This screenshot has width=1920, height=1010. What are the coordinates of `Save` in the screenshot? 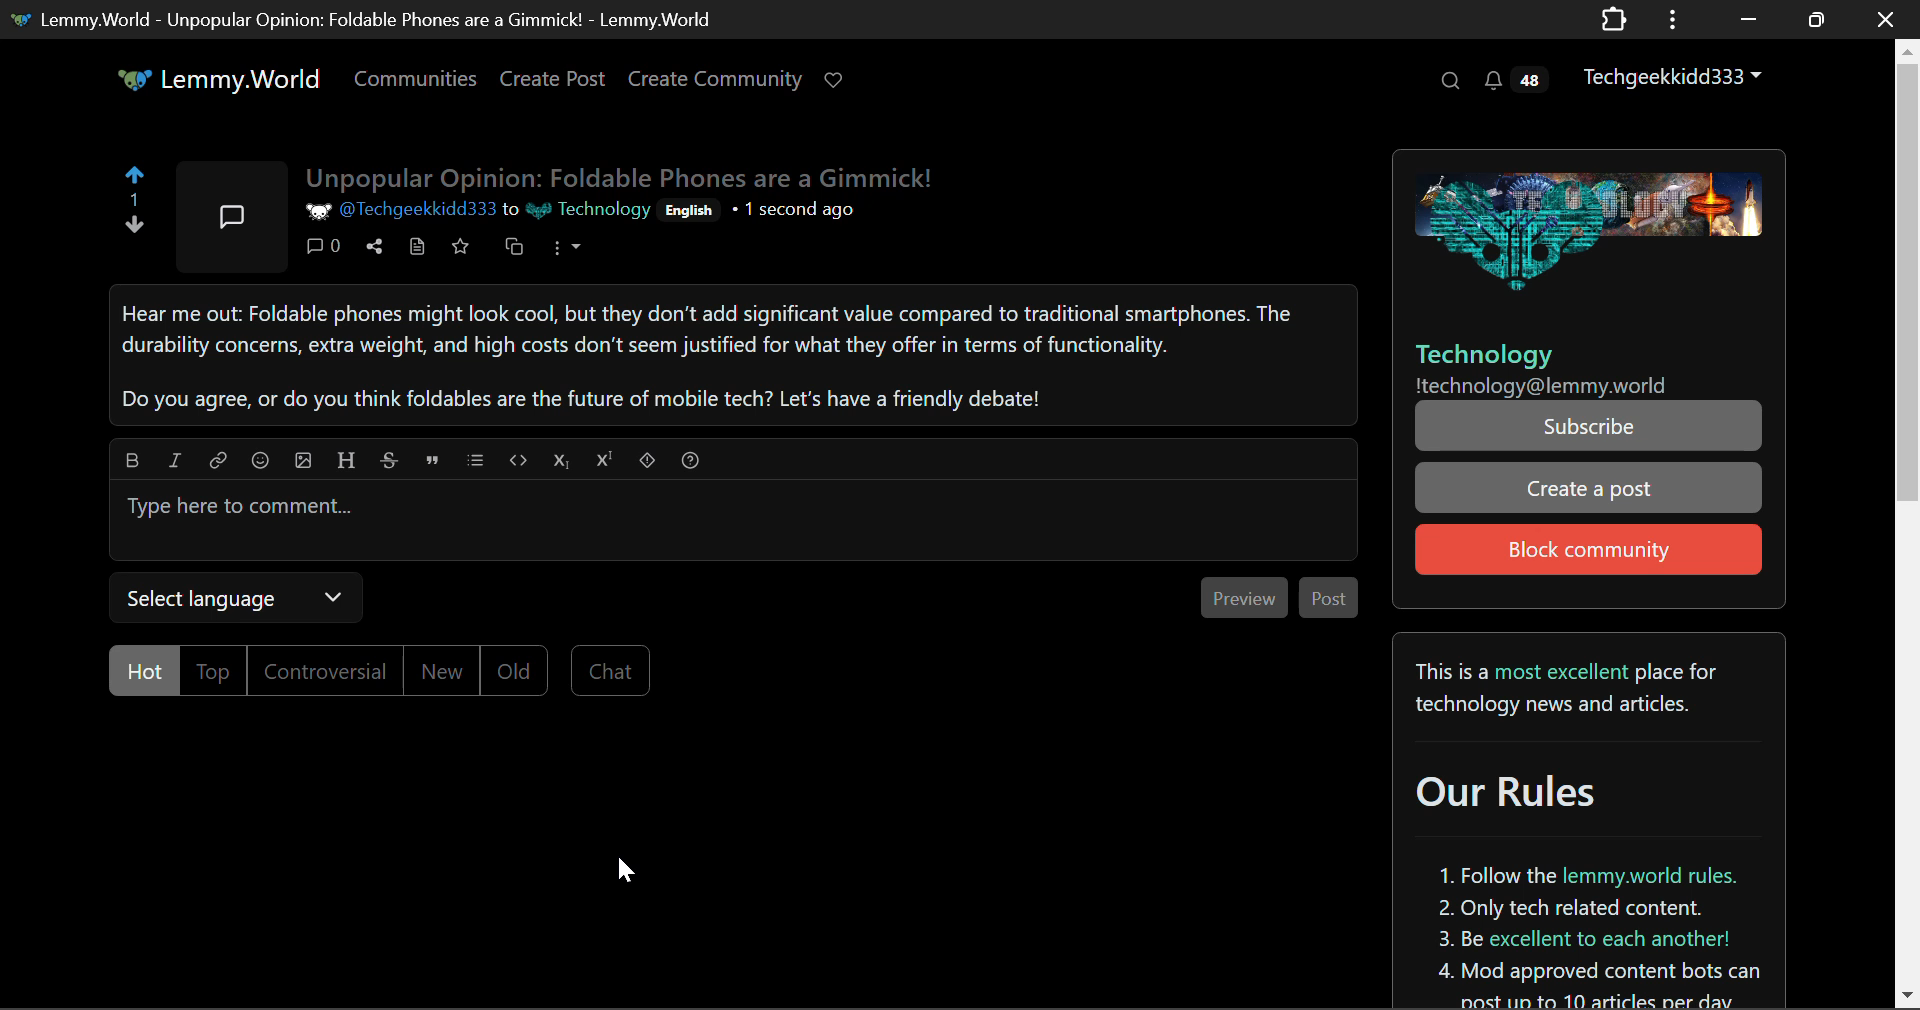 It's located at (460, 250).